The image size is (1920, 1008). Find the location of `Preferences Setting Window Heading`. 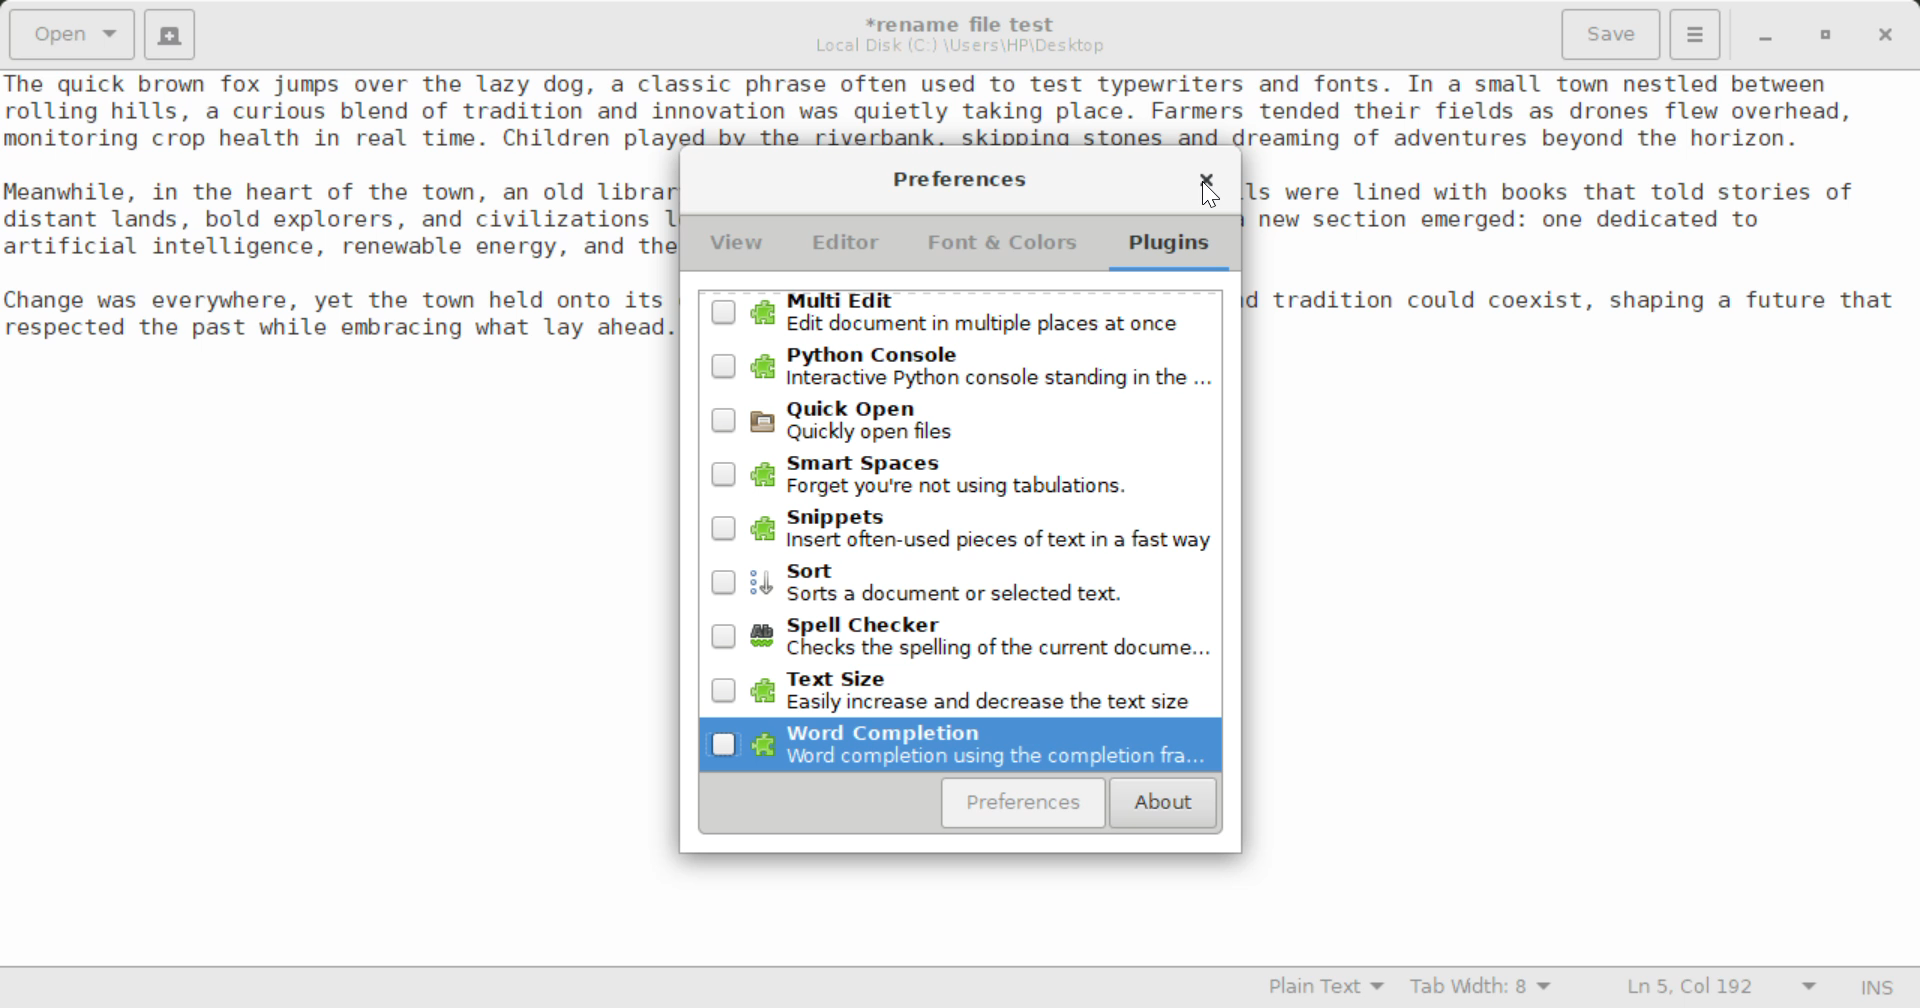

Preferences Setting Window Heading is located at coordinates (959, 179).